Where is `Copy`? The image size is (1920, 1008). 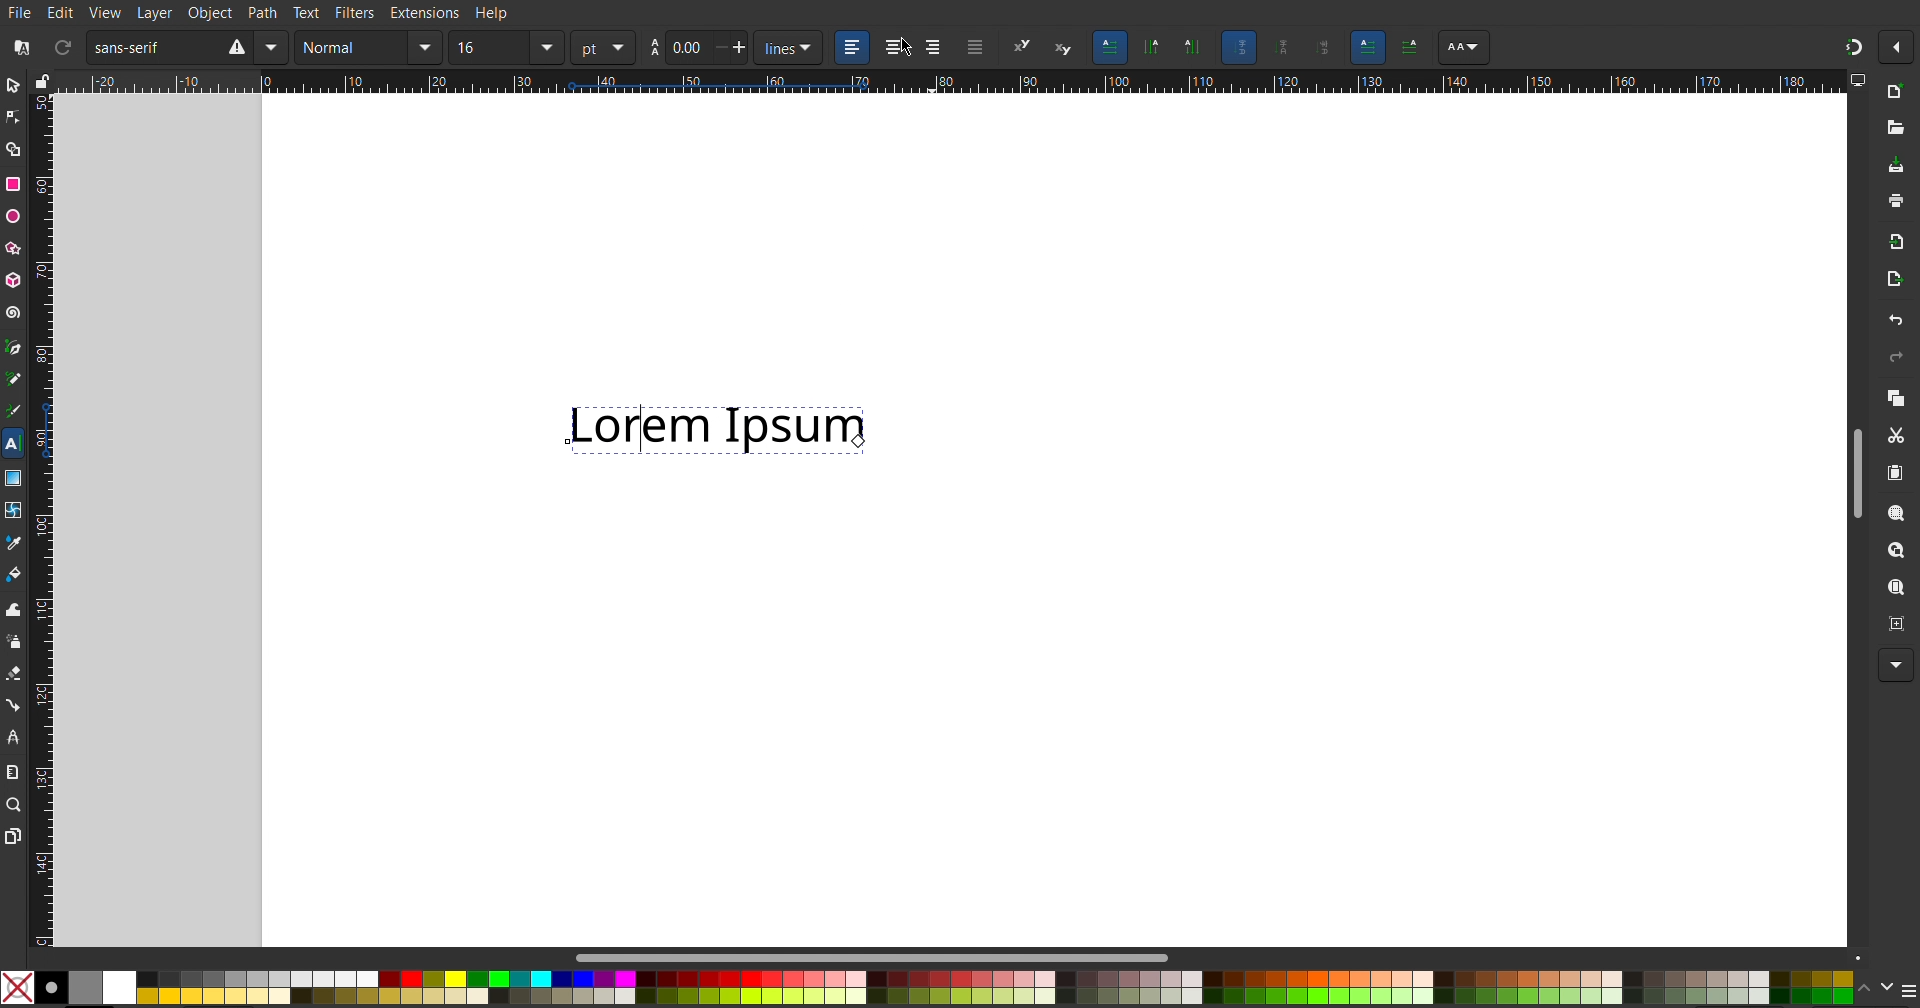
Copy is located at coordinates (1897, 400).